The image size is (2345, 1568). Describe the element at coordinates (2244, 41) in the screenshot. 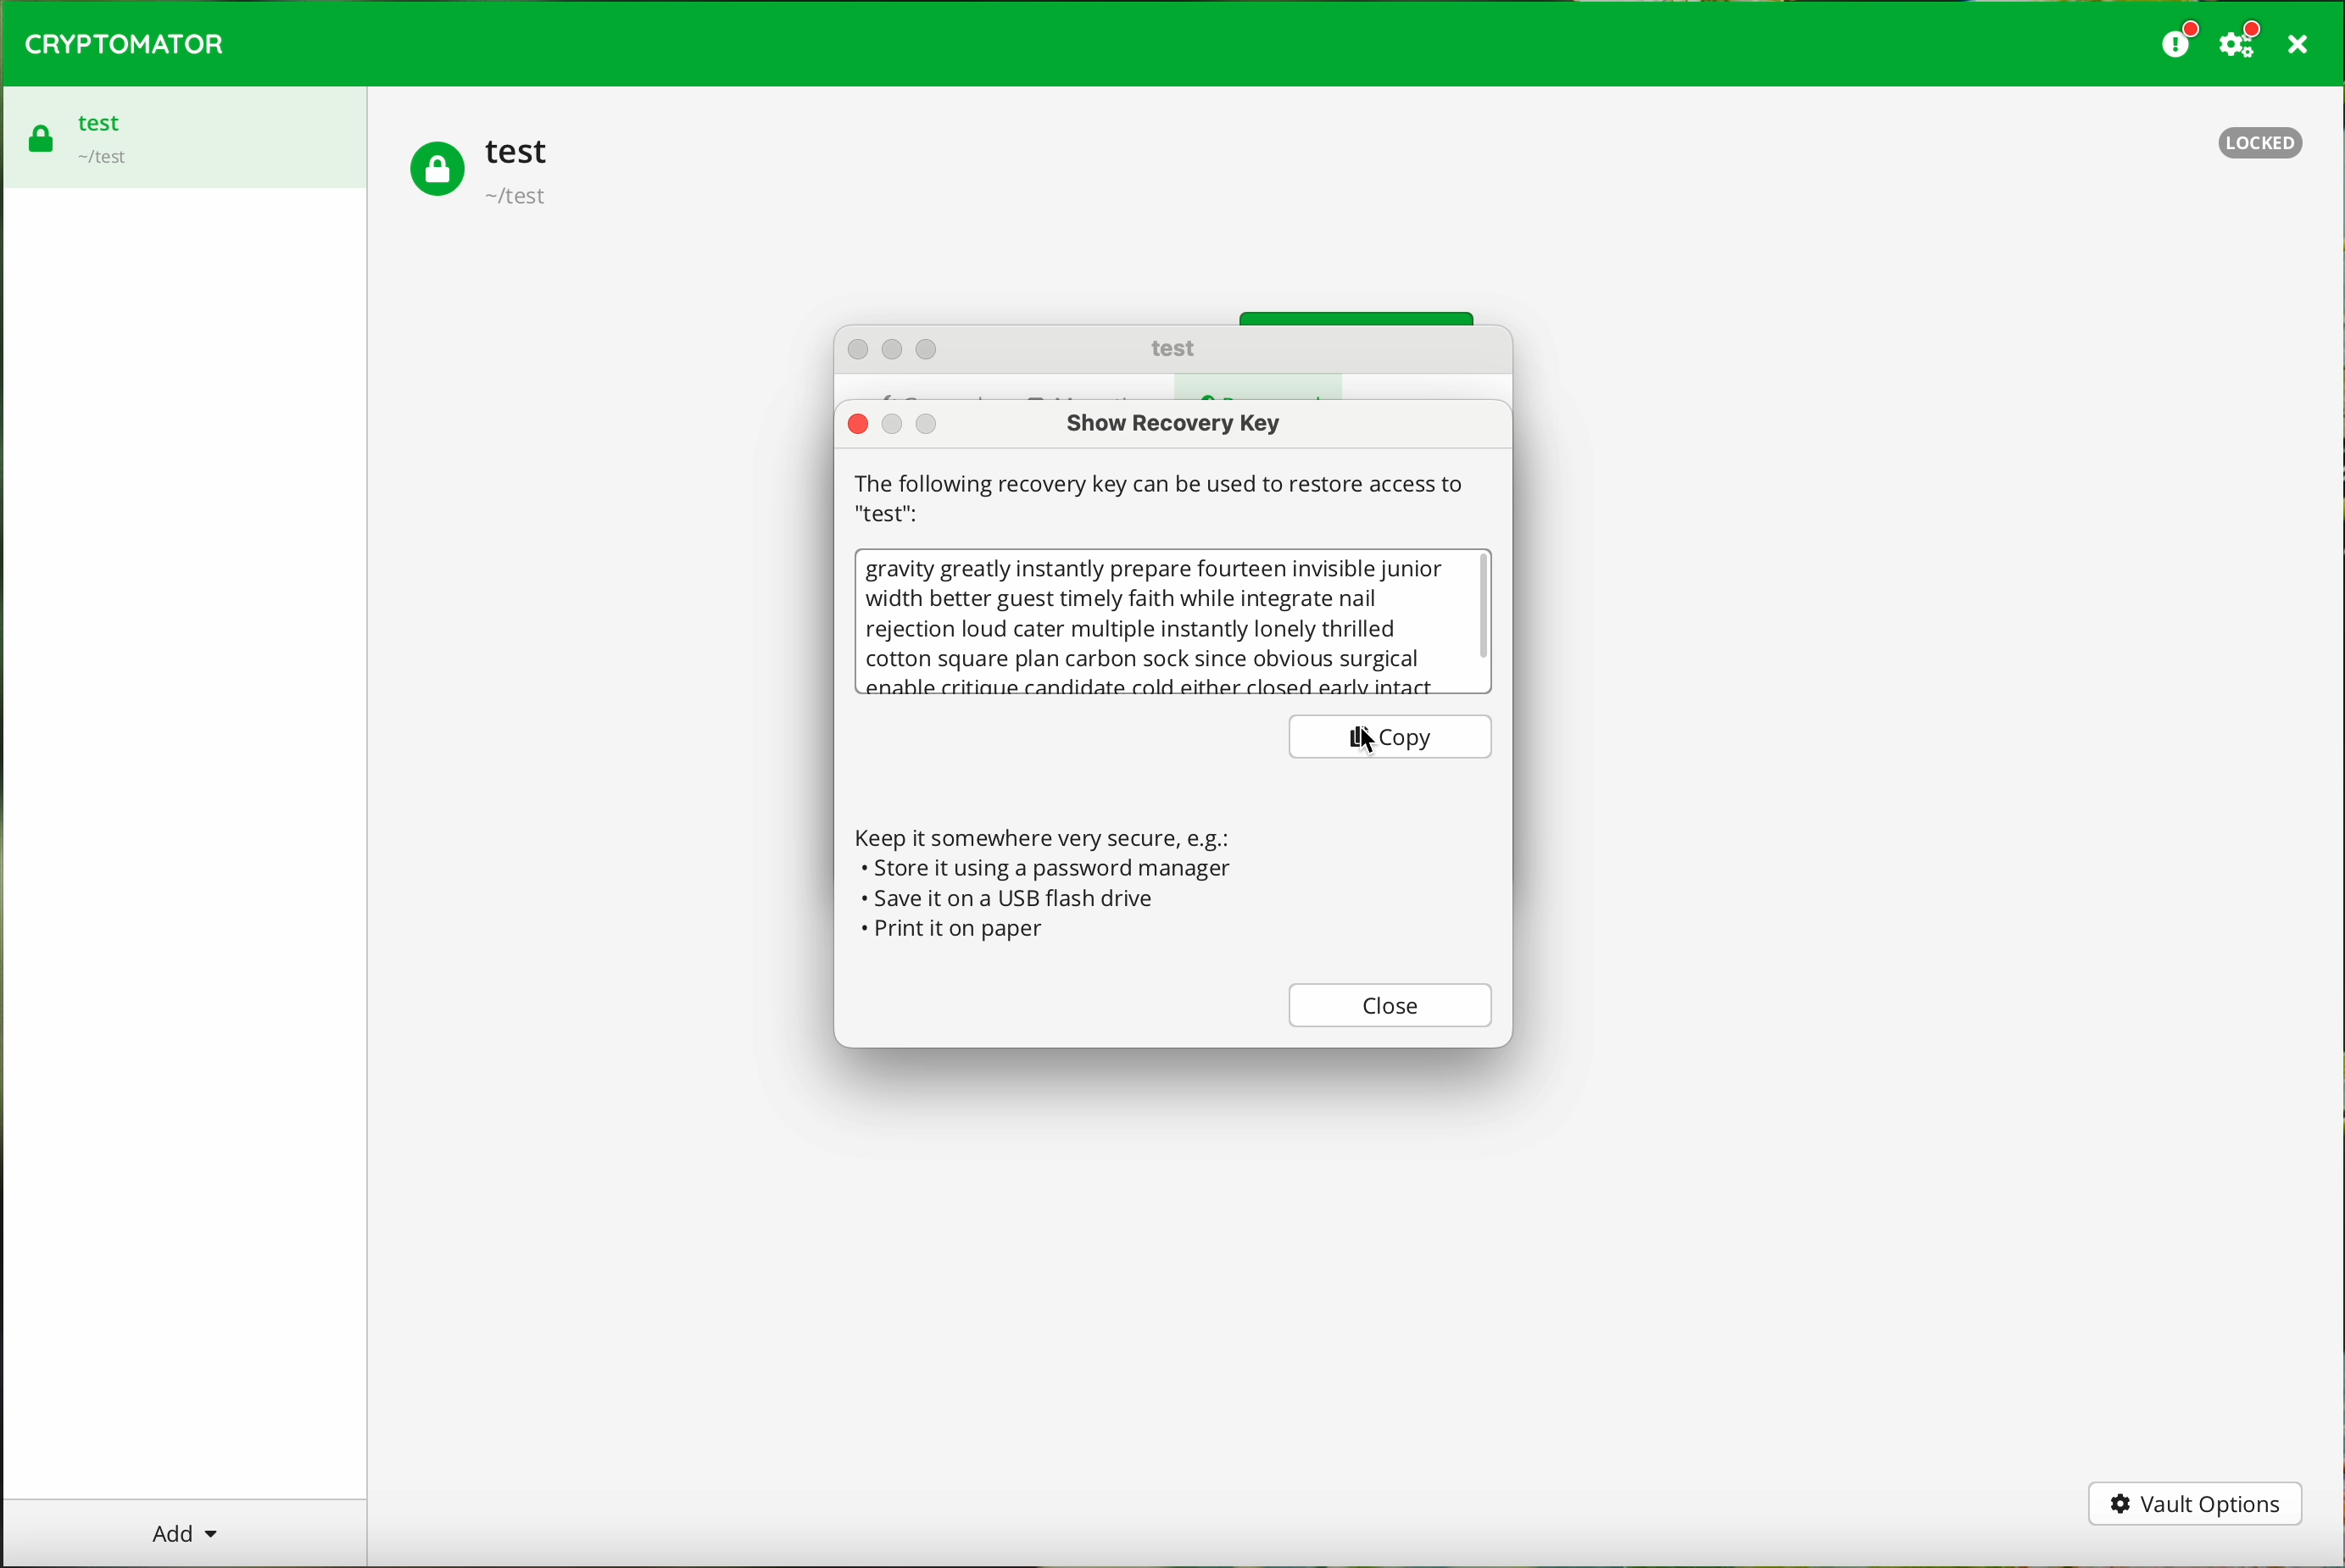

I see `settings` at that location.